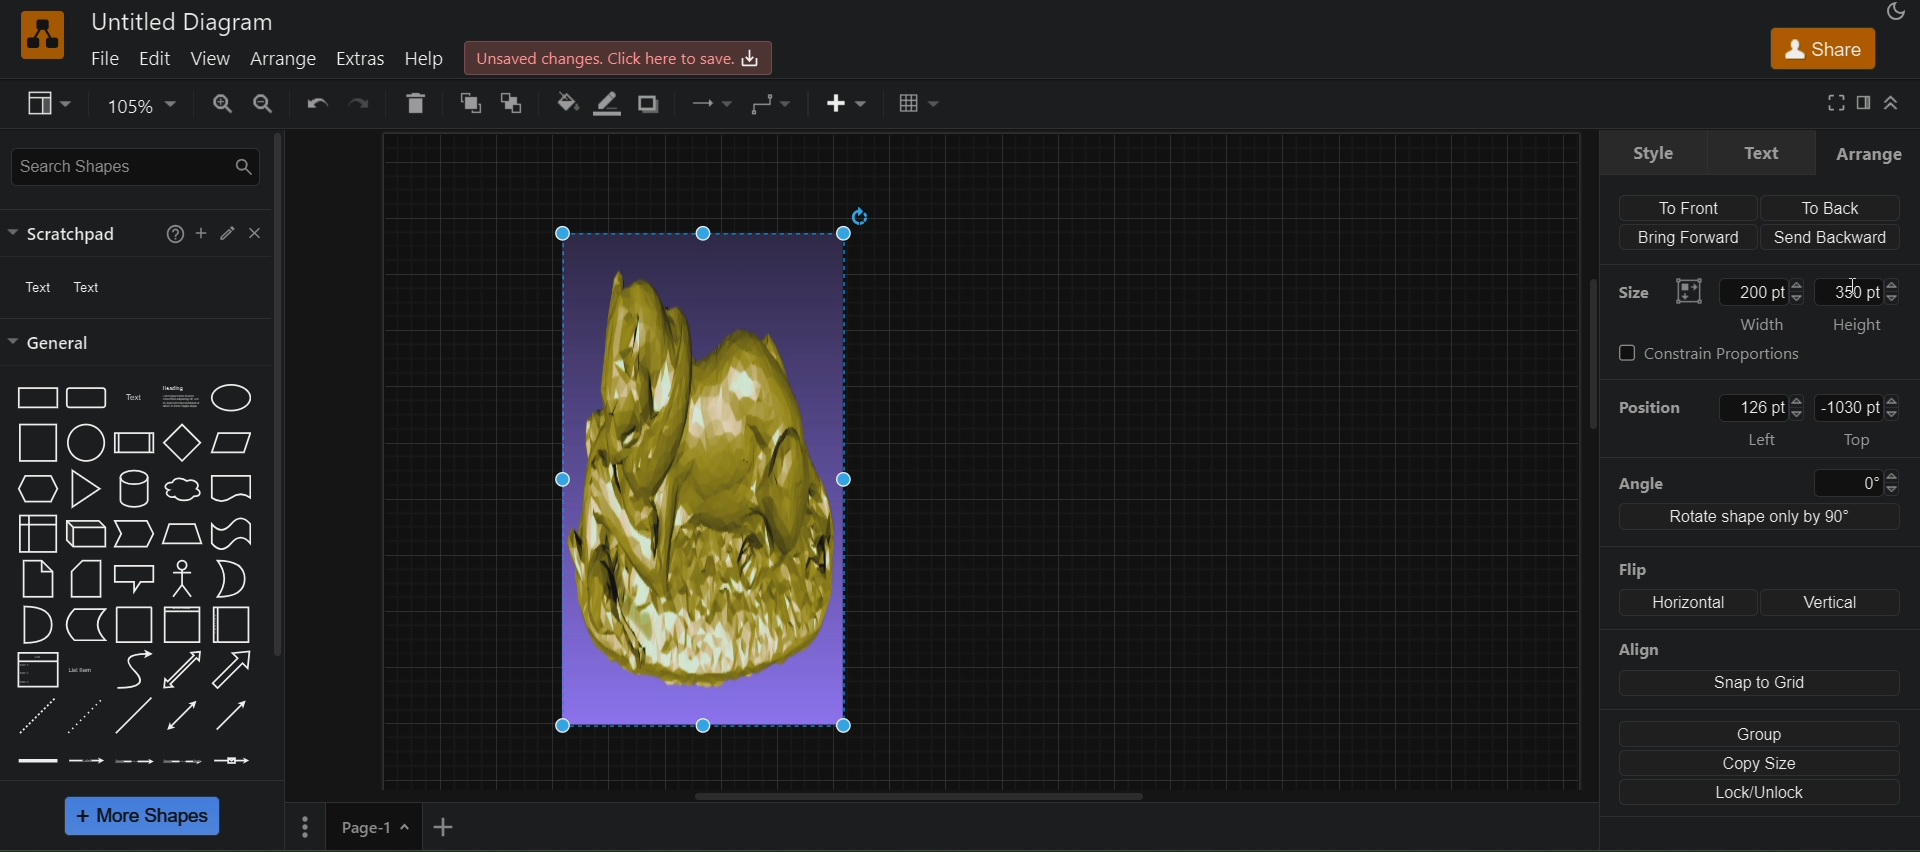  I want to click on extras, so click(361, 58).